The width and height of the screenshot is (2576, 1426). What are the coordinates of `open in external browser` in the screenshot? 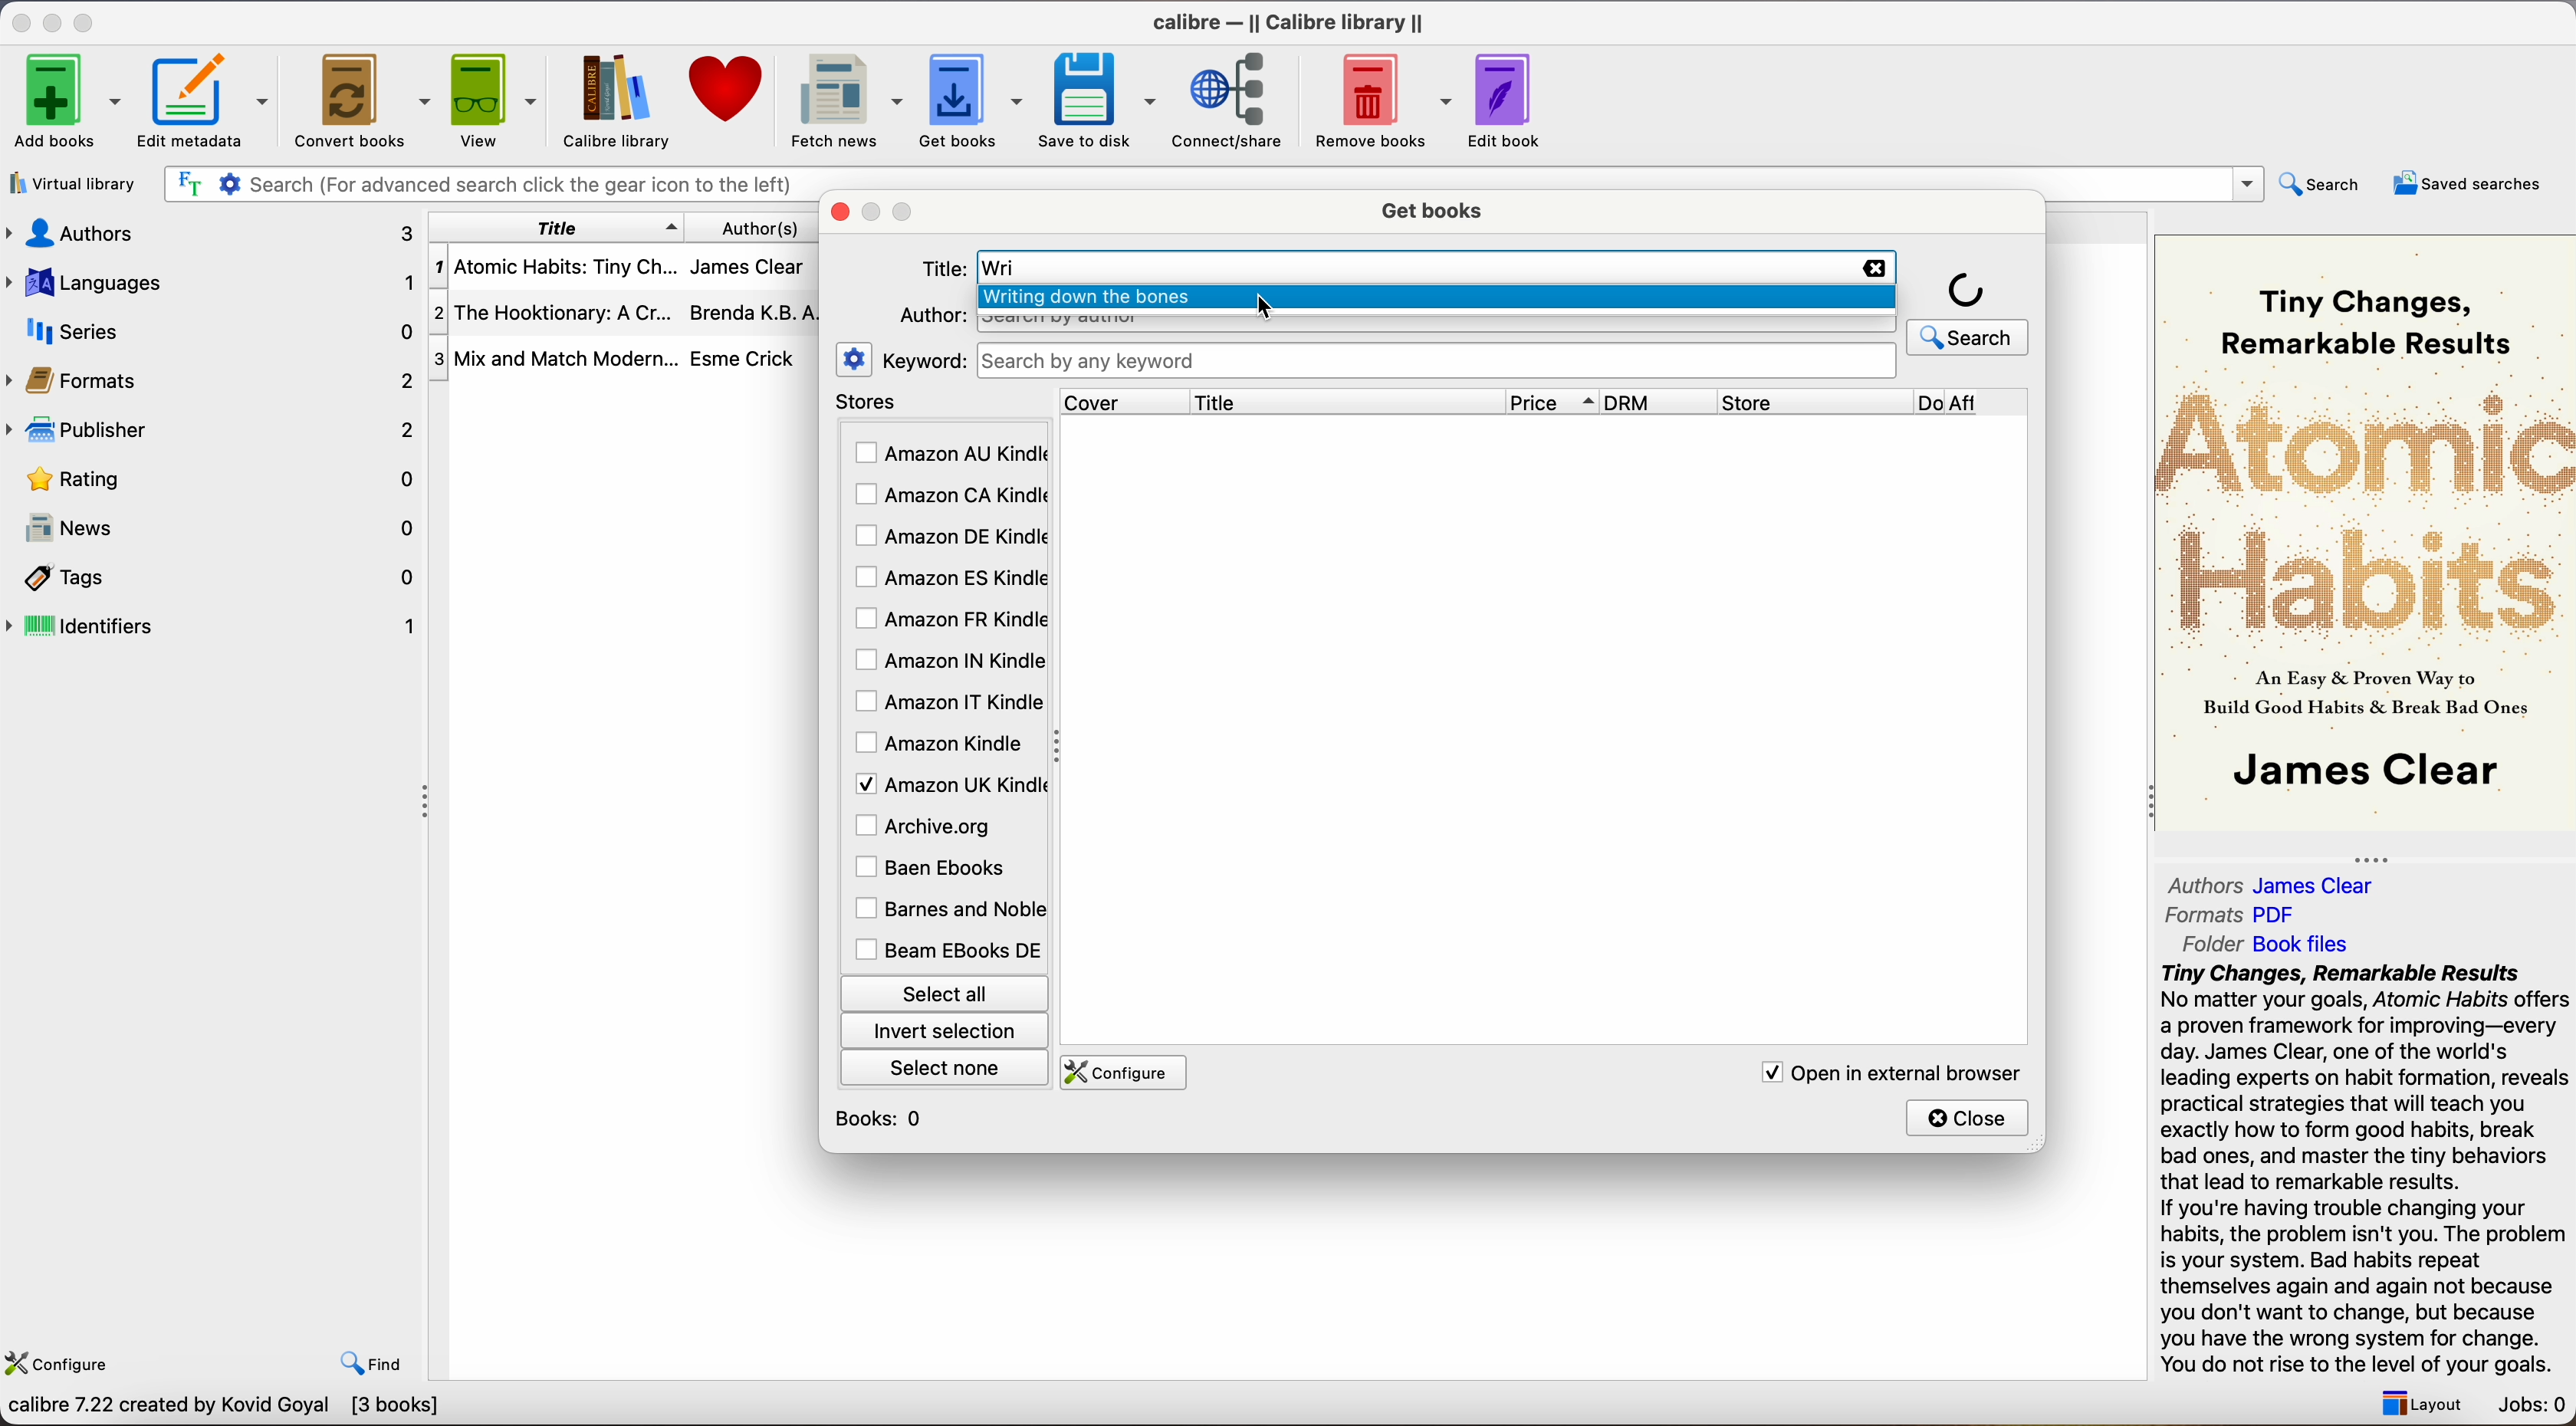 It's located at (1885, 1072).